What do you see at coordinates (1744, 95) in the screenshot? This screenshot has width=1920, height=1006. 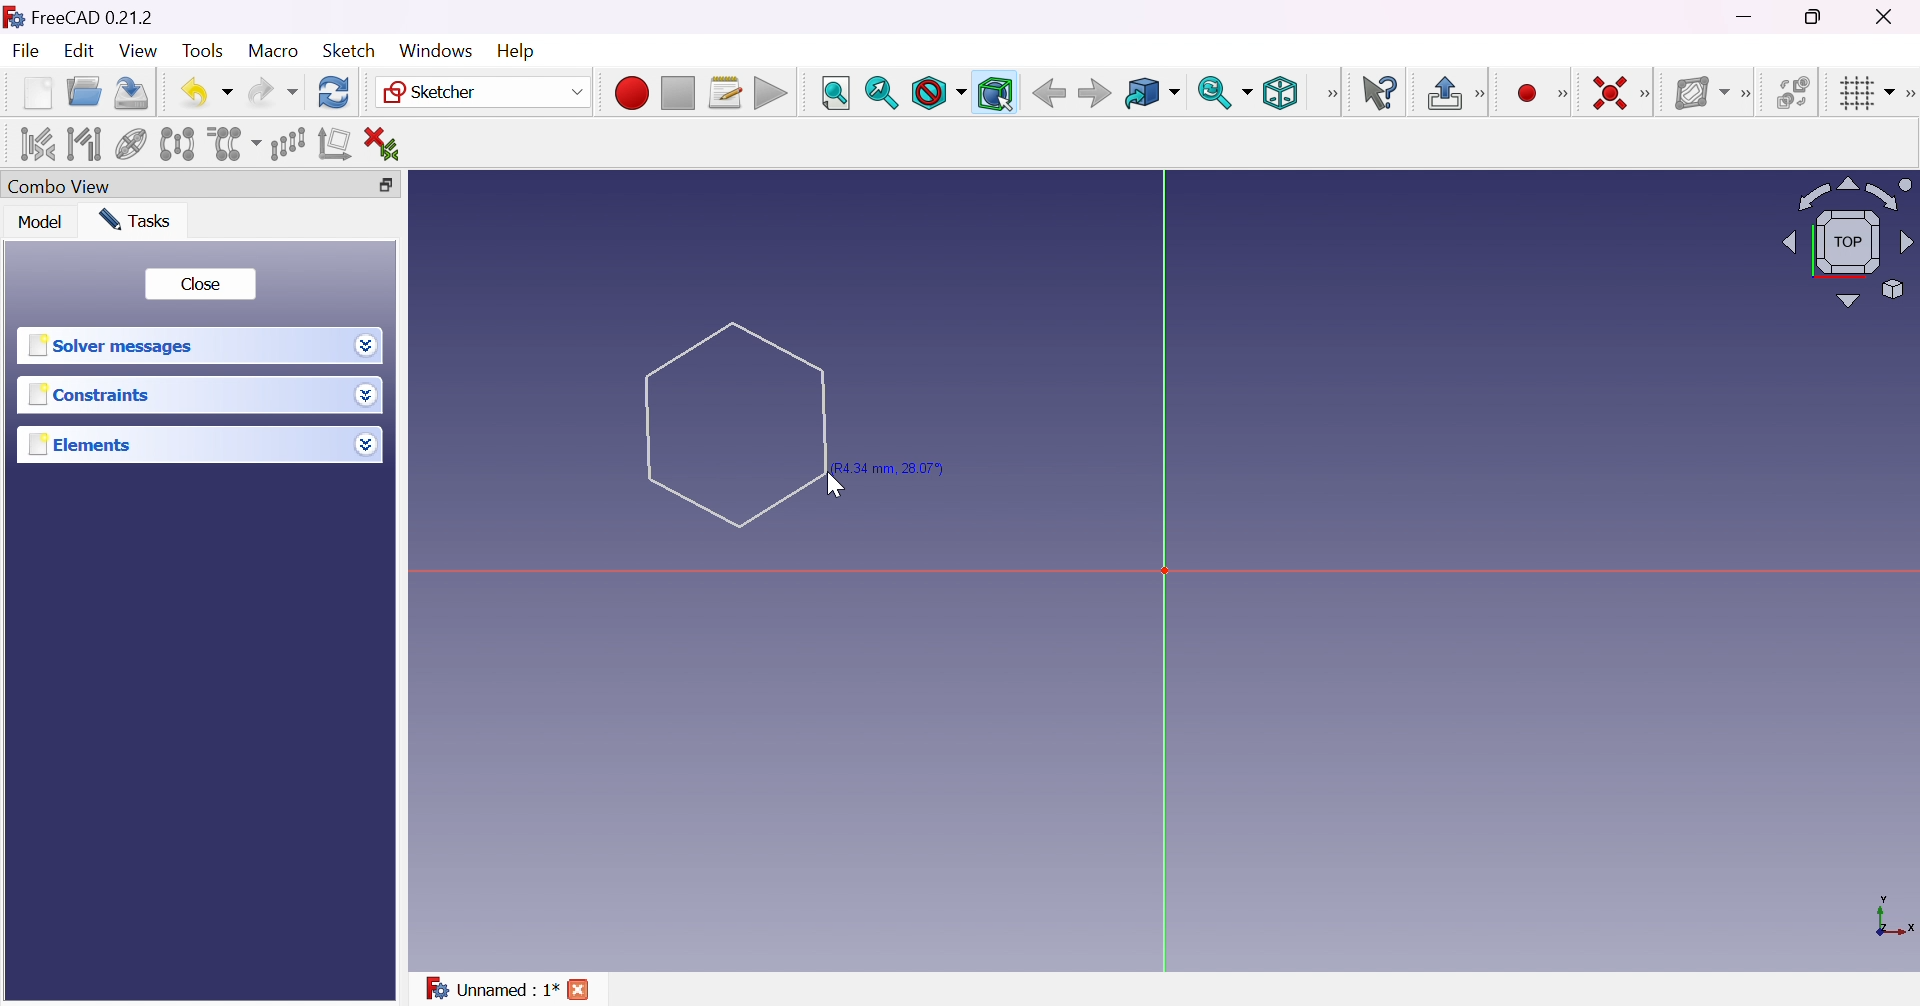 I see `[Sketcher B-spline tools]` at bounding box center [1744, 95].